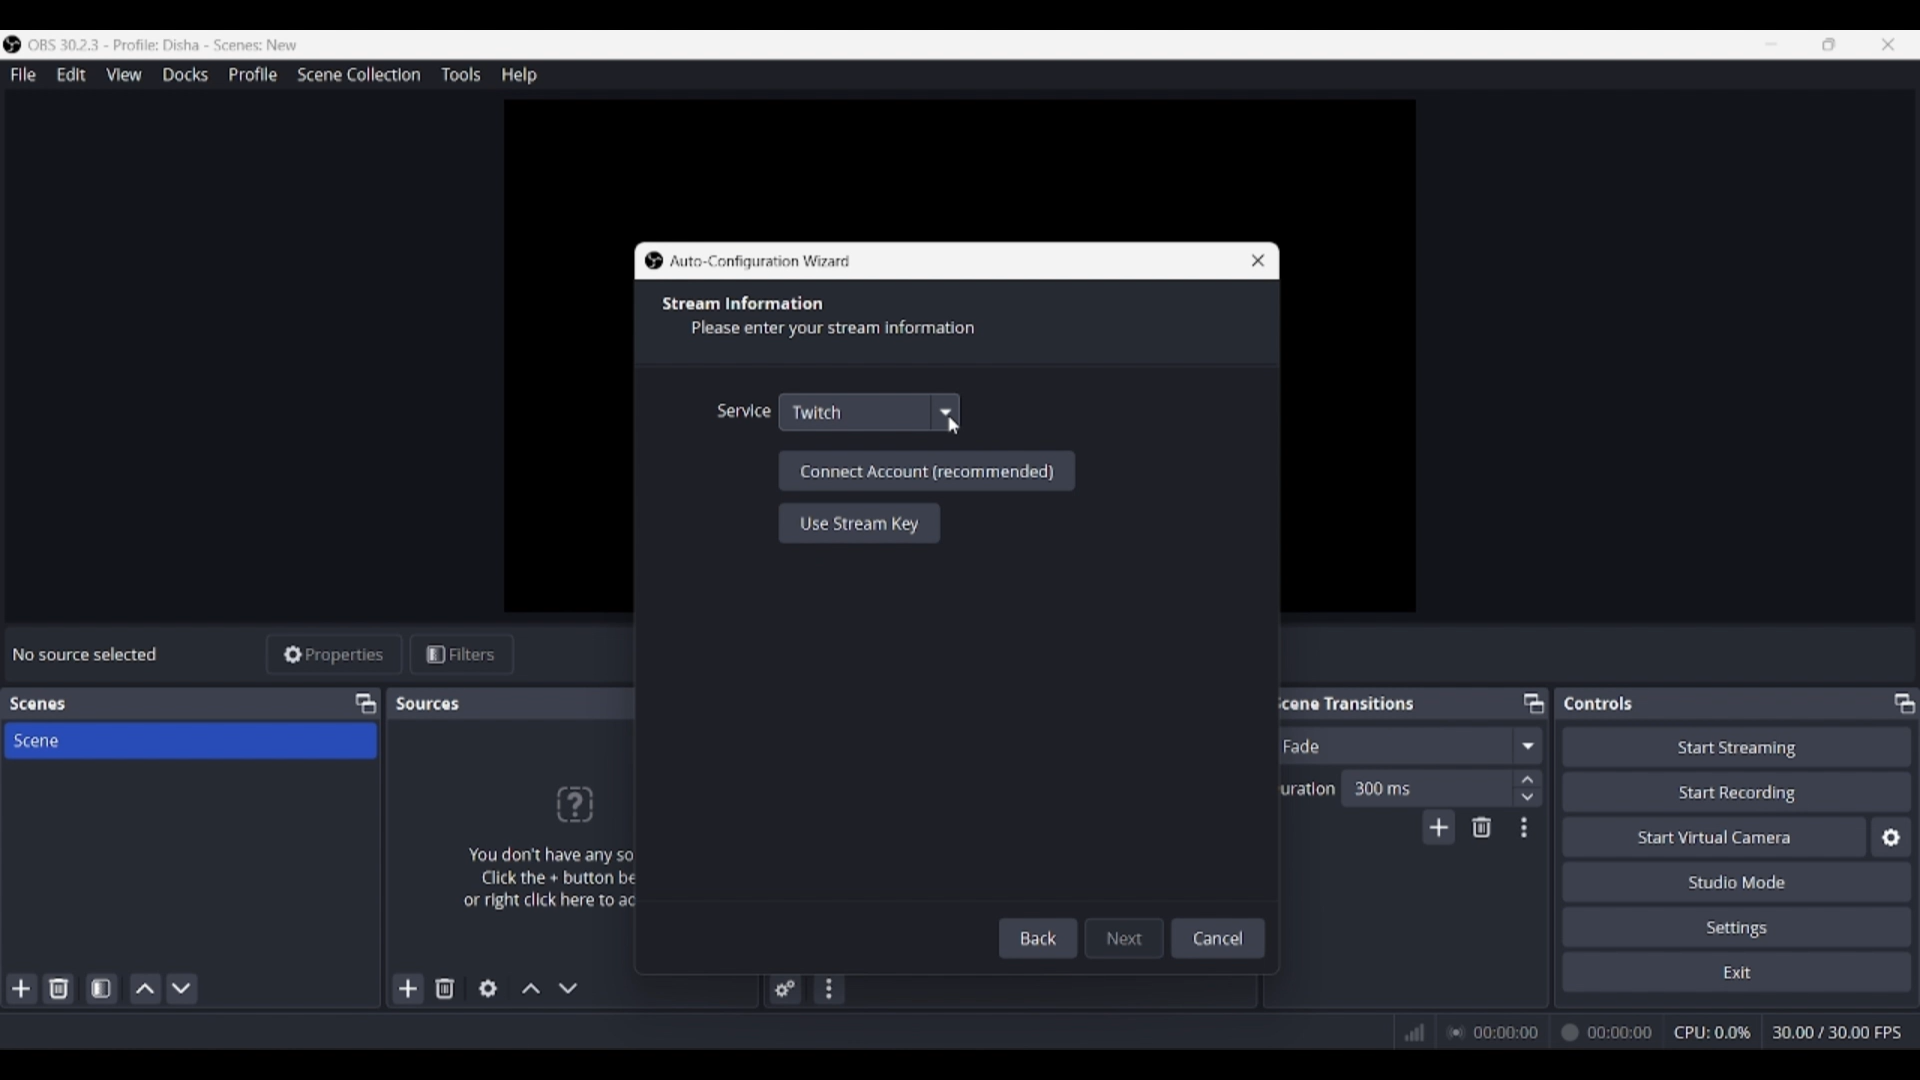  Describe the element at coordinates (568, 988) in the screenshot. I see `Move source down` at that location.